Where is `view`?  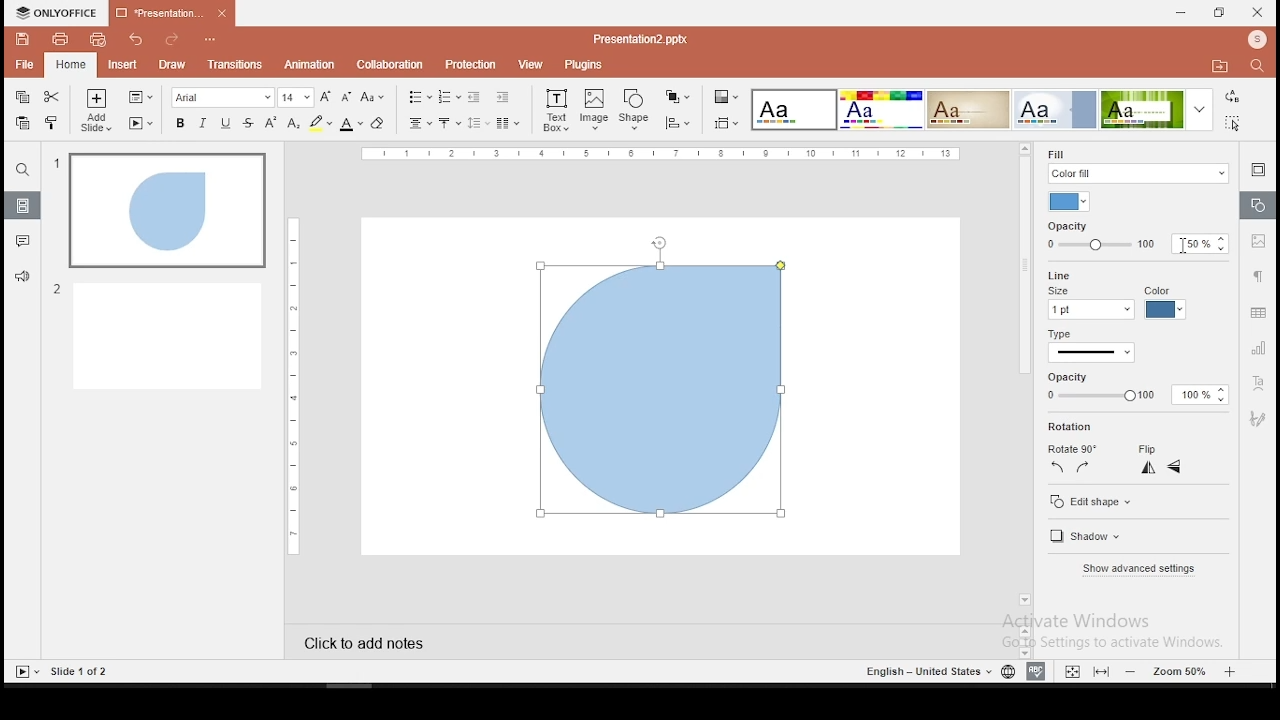
view is located at coordinates (530, 64).